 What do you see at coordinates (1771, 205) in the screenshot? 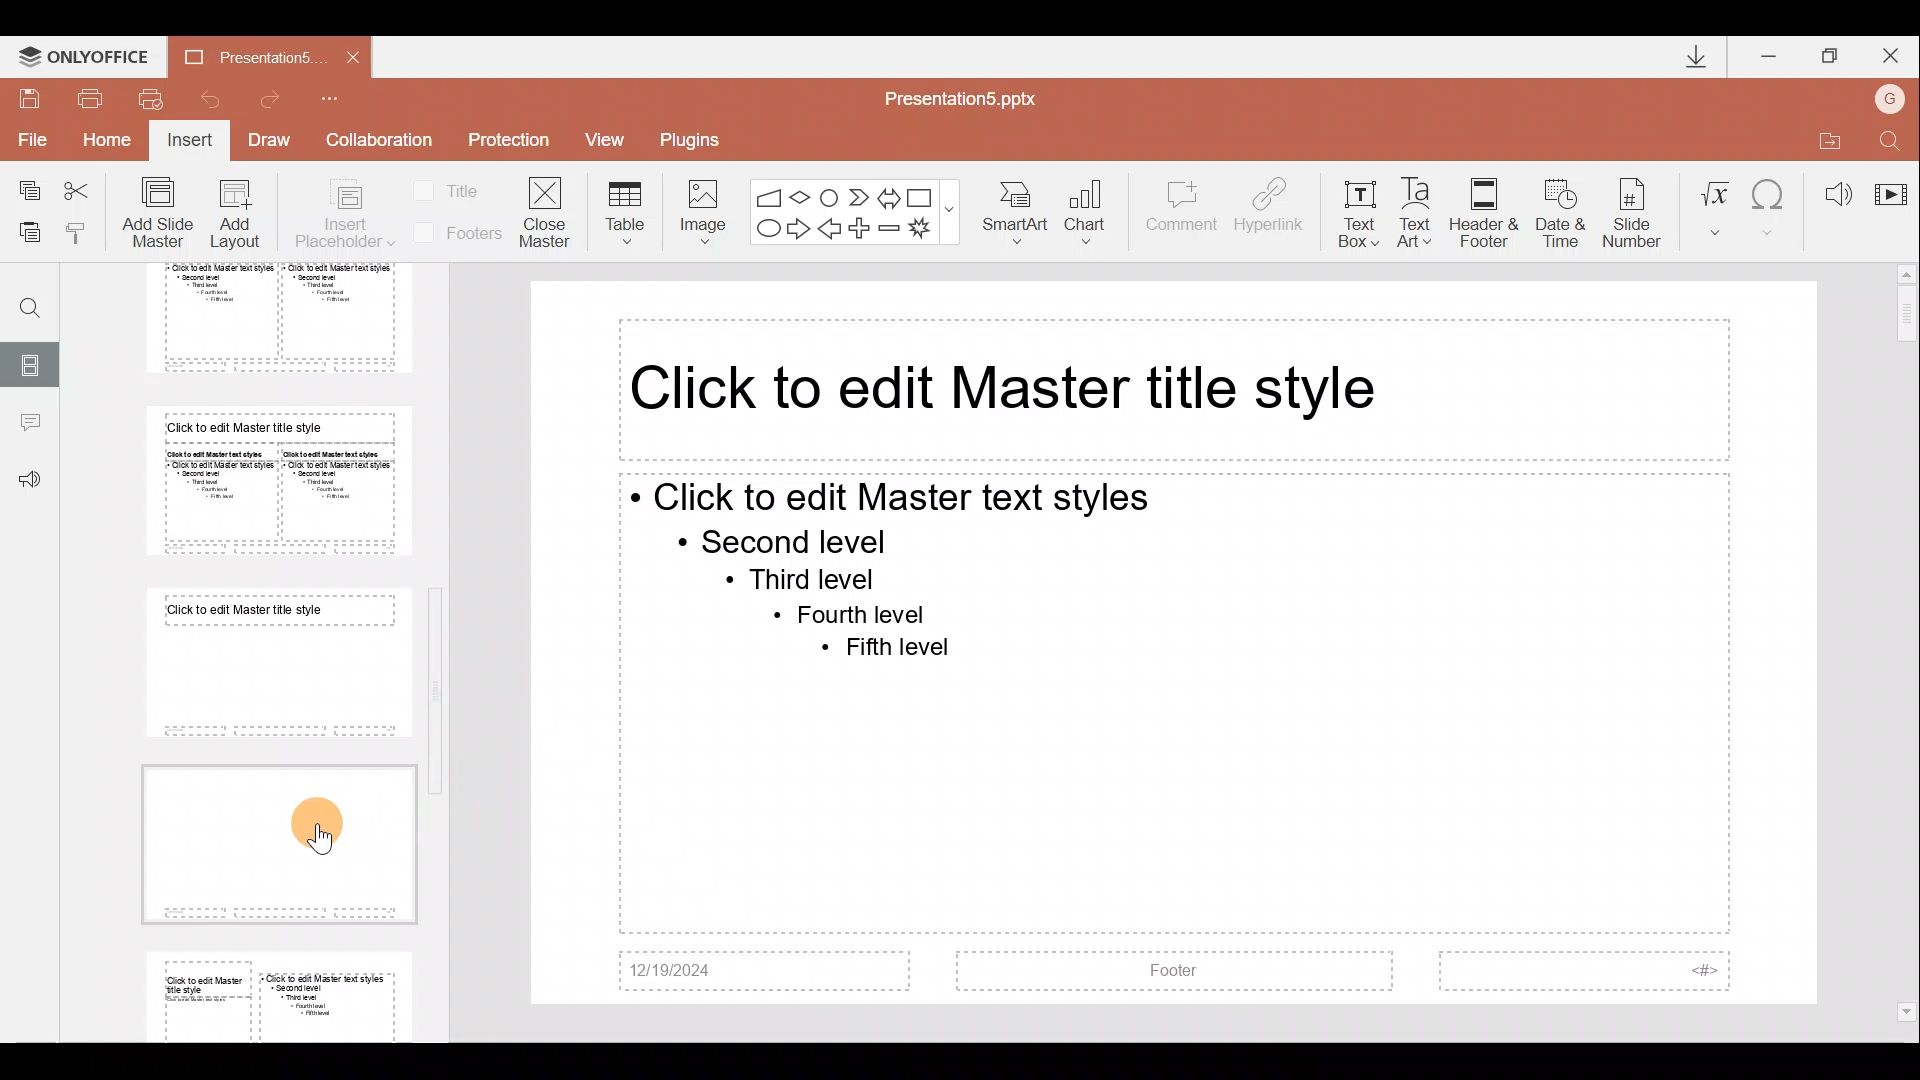
I see `Symbol` at bounding box center [1771, 205].